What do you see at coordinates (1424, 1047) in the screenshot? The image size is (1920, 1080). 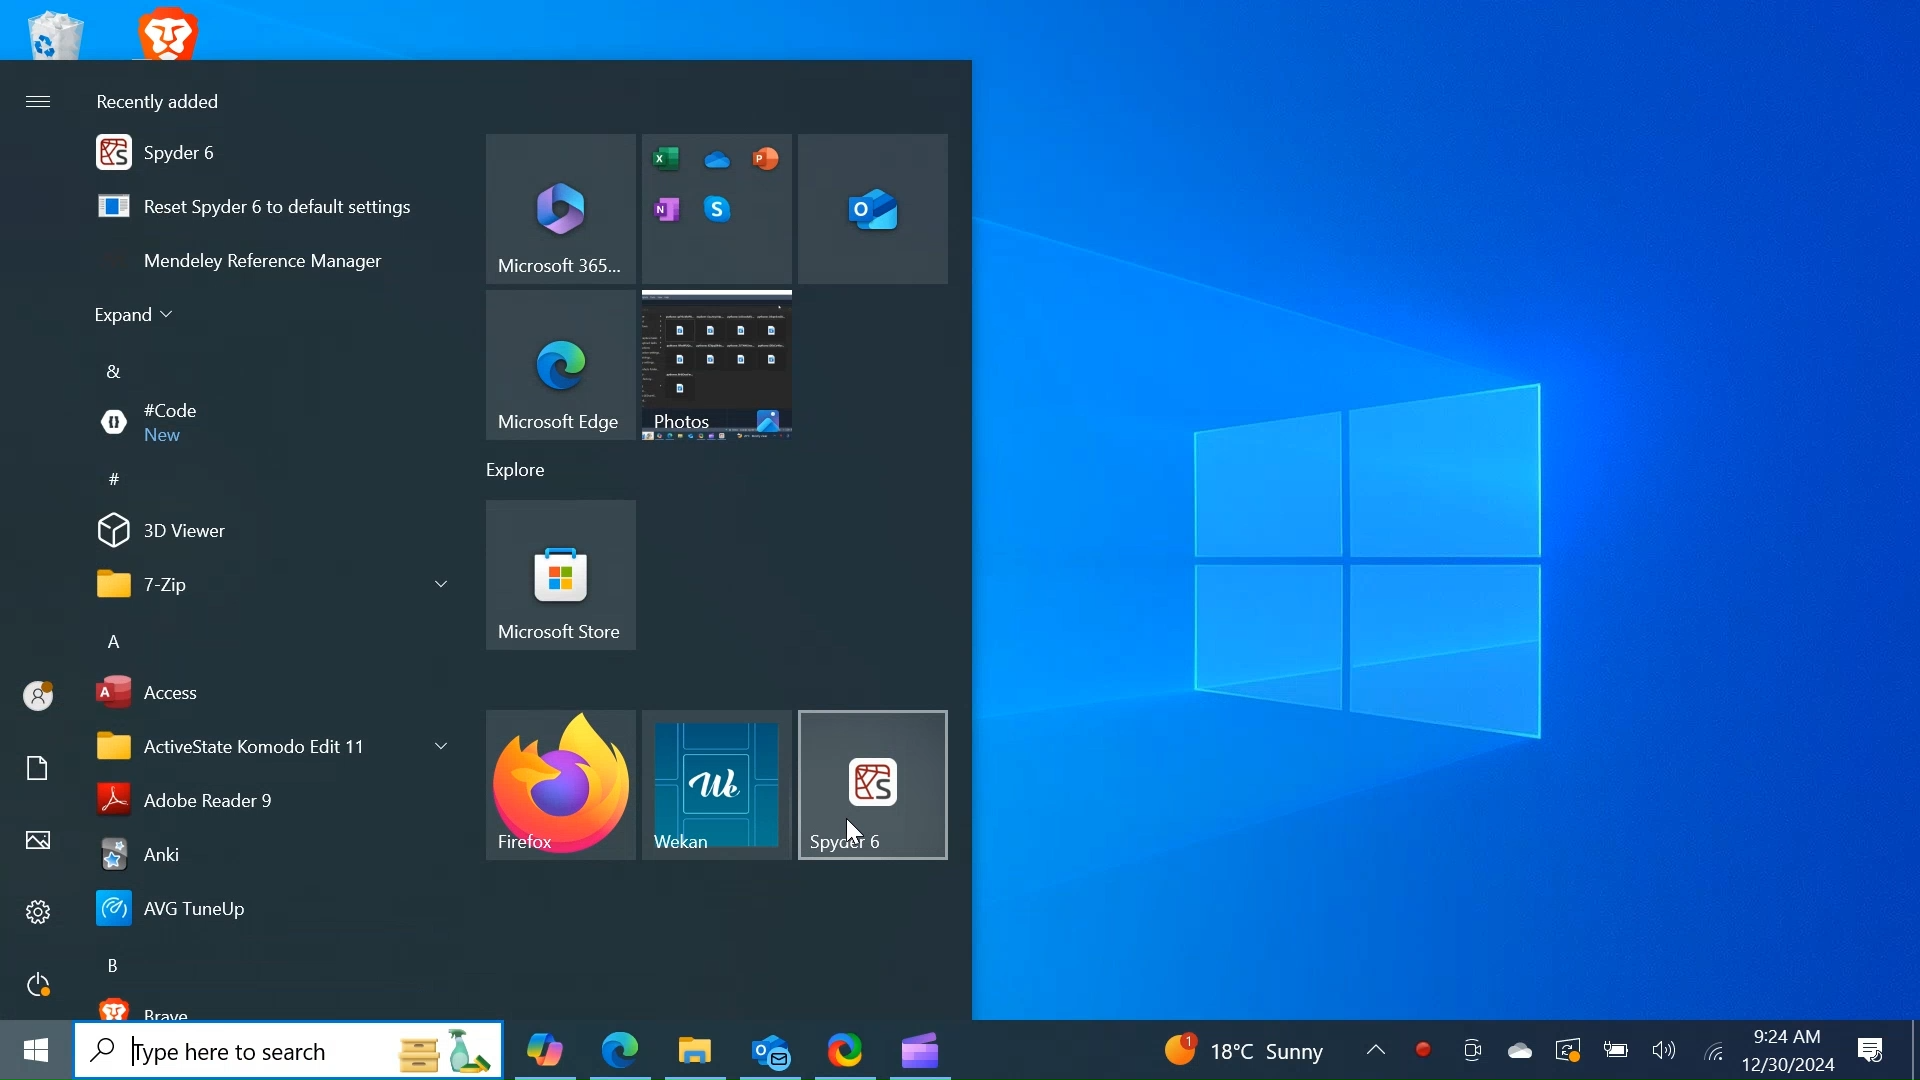 I see `Record` at bounding box center [1424, 1047].